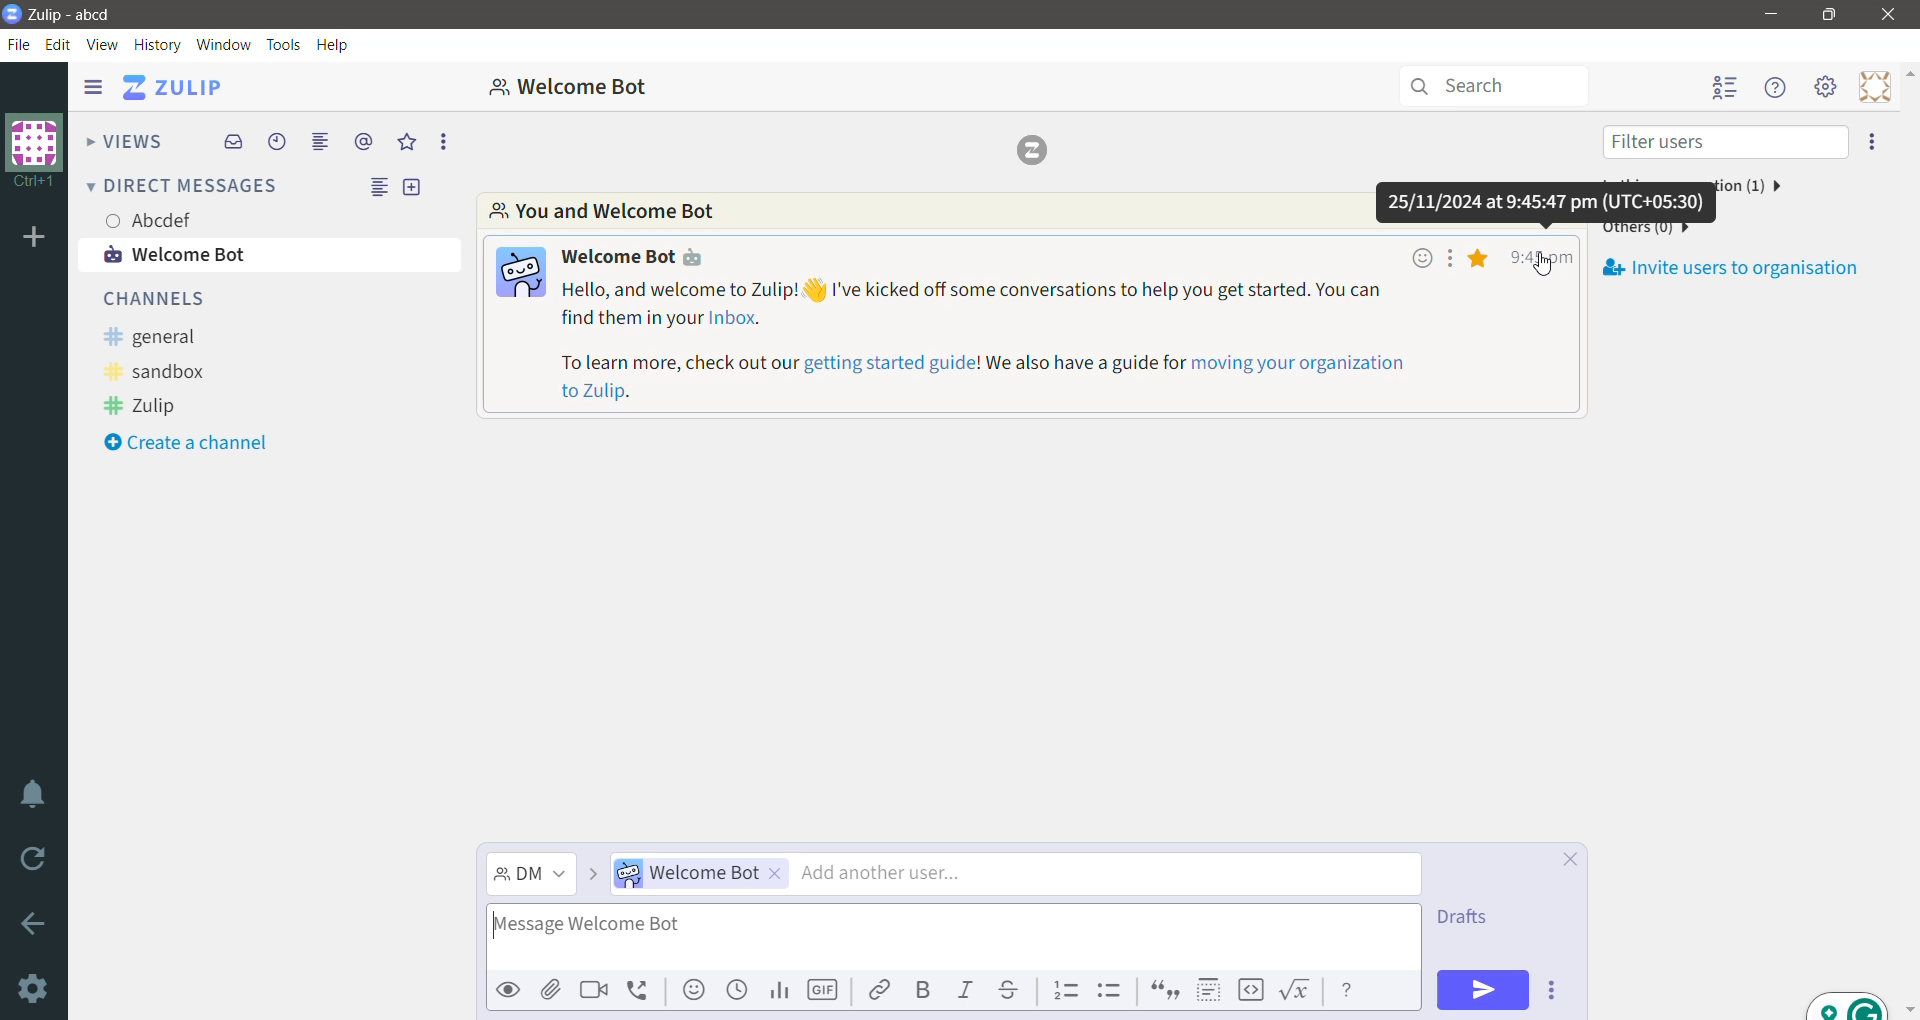 This screenshot has width=1920, height=1020. Describe the element at coordinates (158, 334) in the screenshot. I see `general` at that location.